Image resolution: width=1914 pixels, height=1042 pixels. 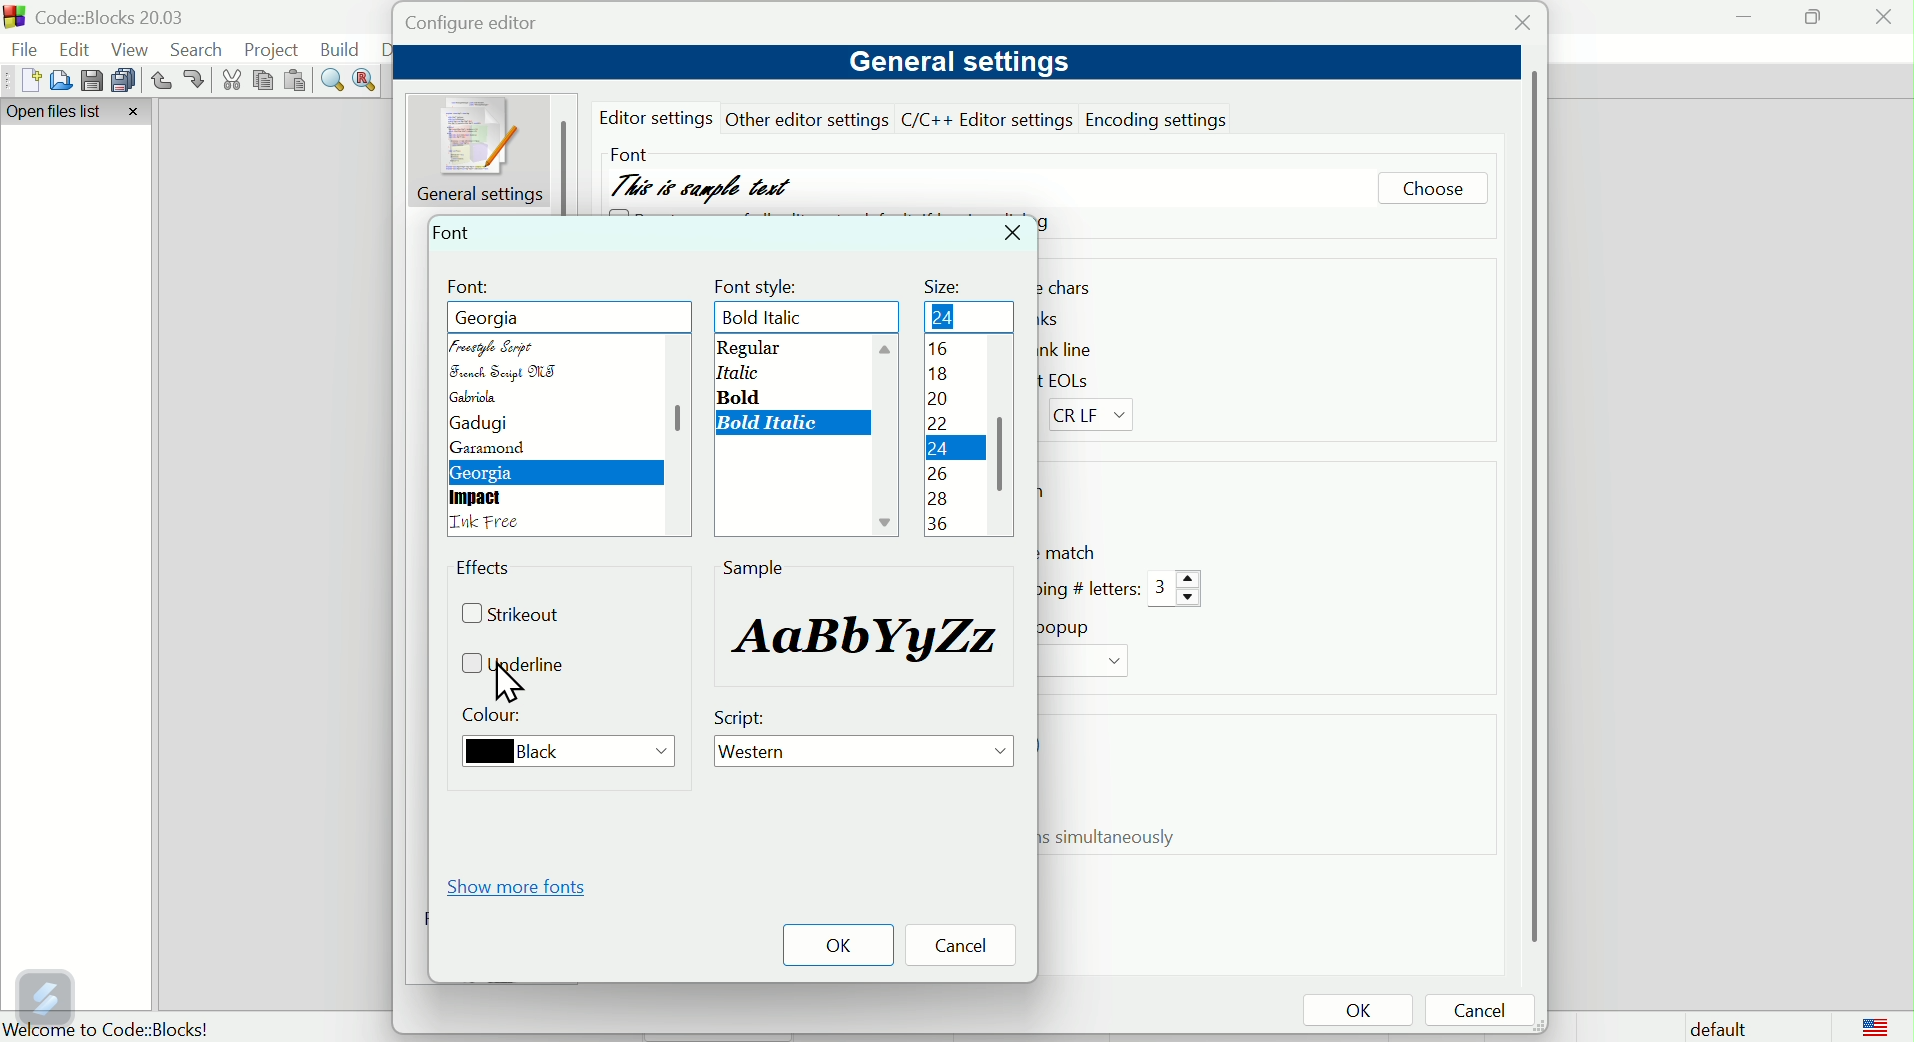 What do you see at coordinates (938, 499) in the screenshot?
I see `28` at bounding box center [938, 499].